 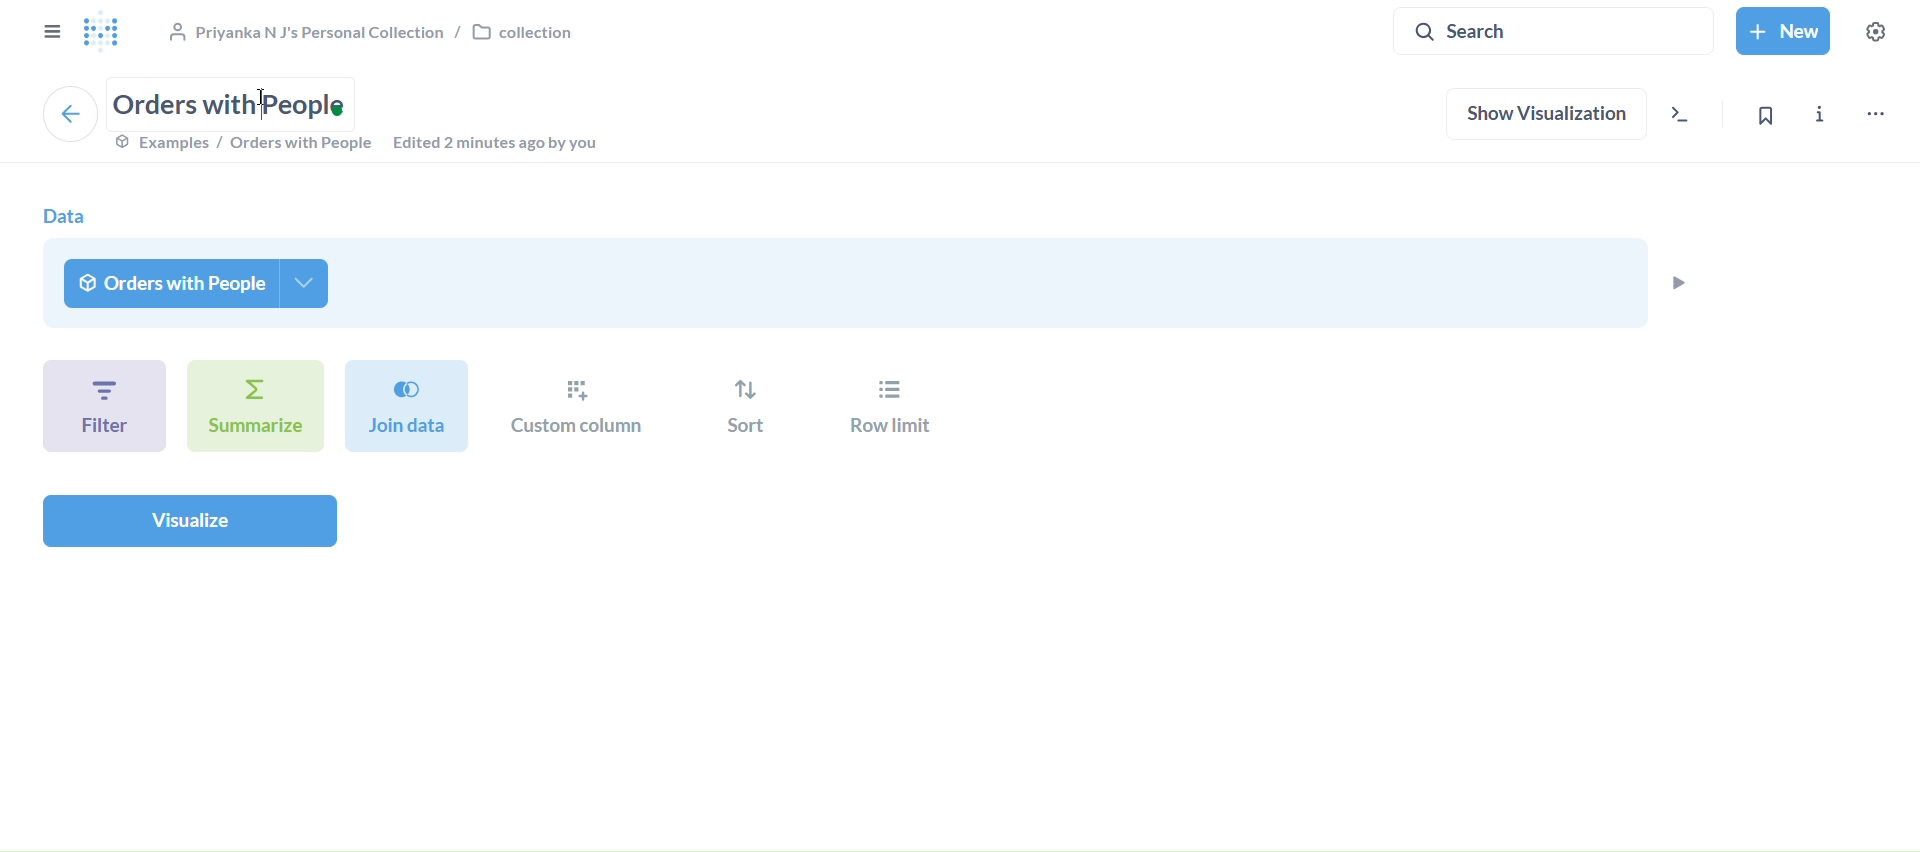 What do you see at coordinates (746, 408) in the screenshot?
I see `sort` at bounding box center [746, 408].